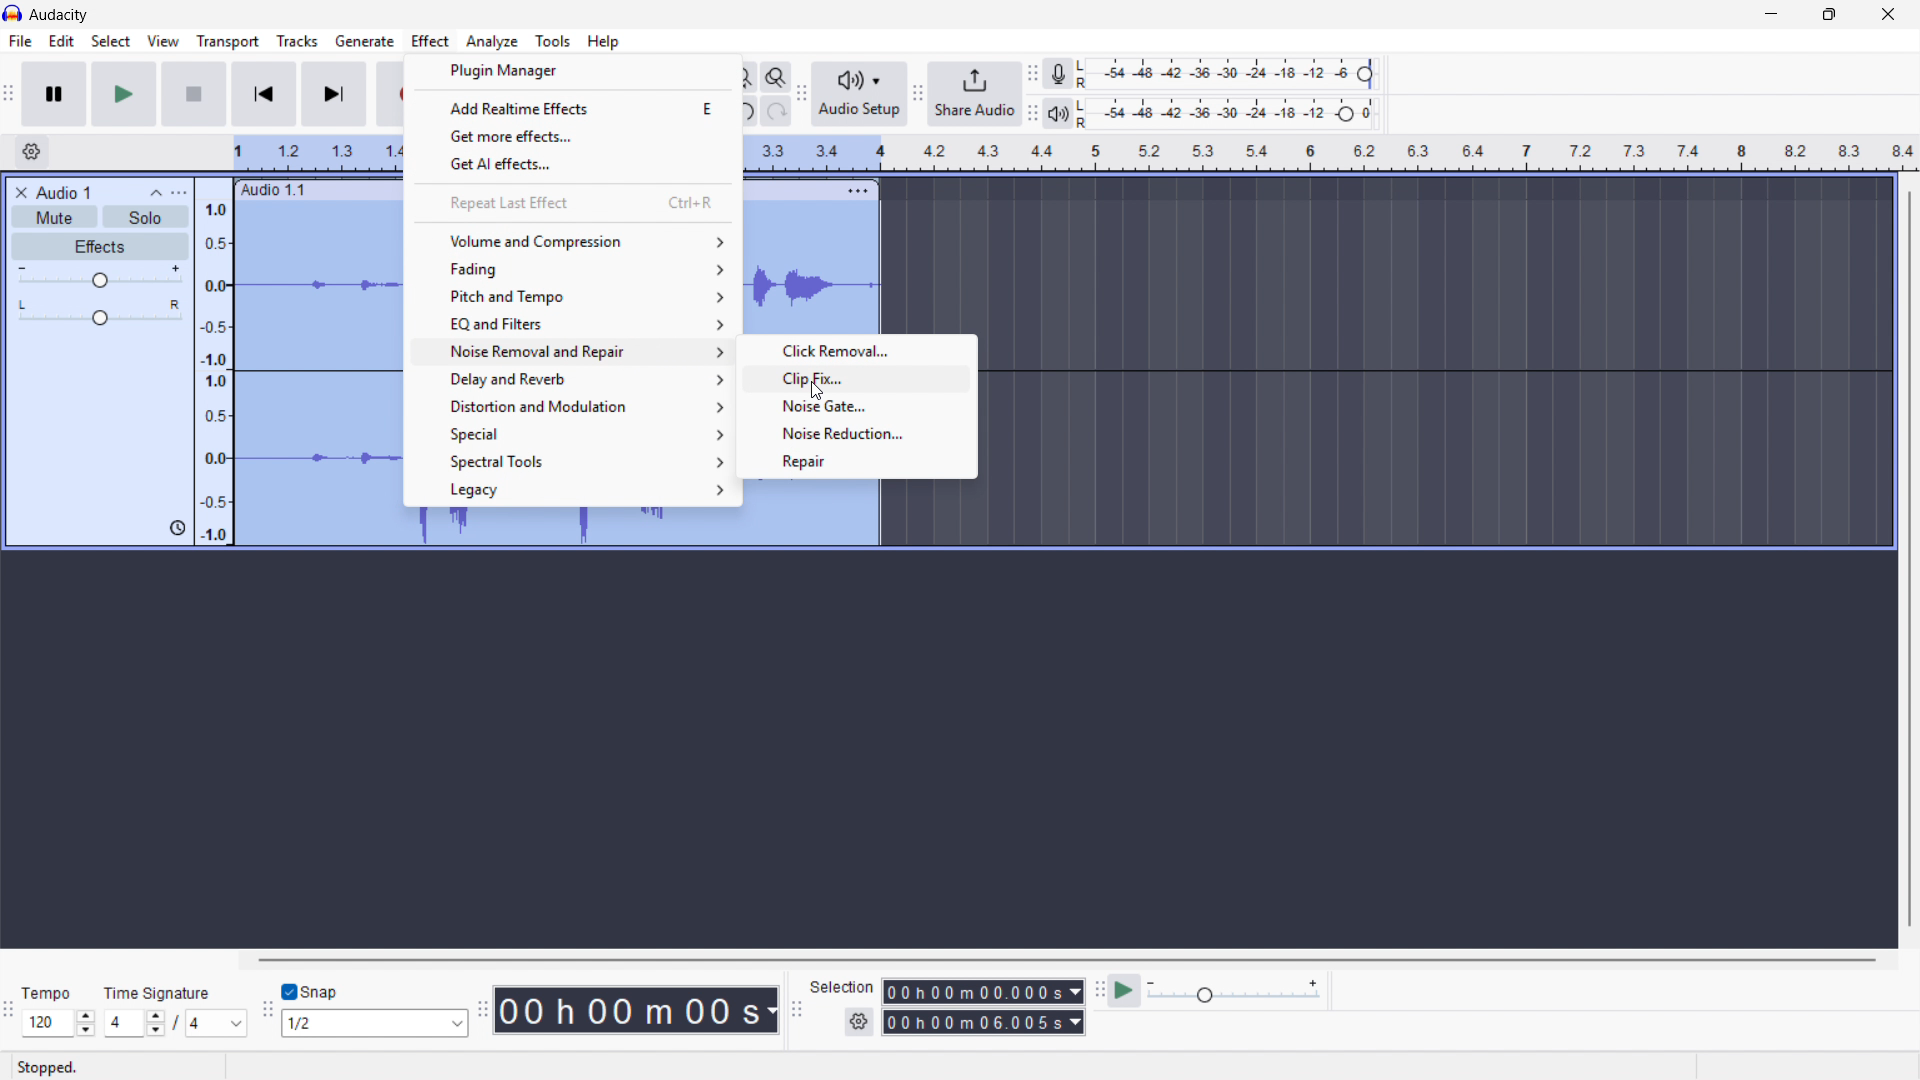 The image size is (1920, 1080). Describe the element at coordinates (62, 41) in the screenshot. I see `Edit ` at that location.